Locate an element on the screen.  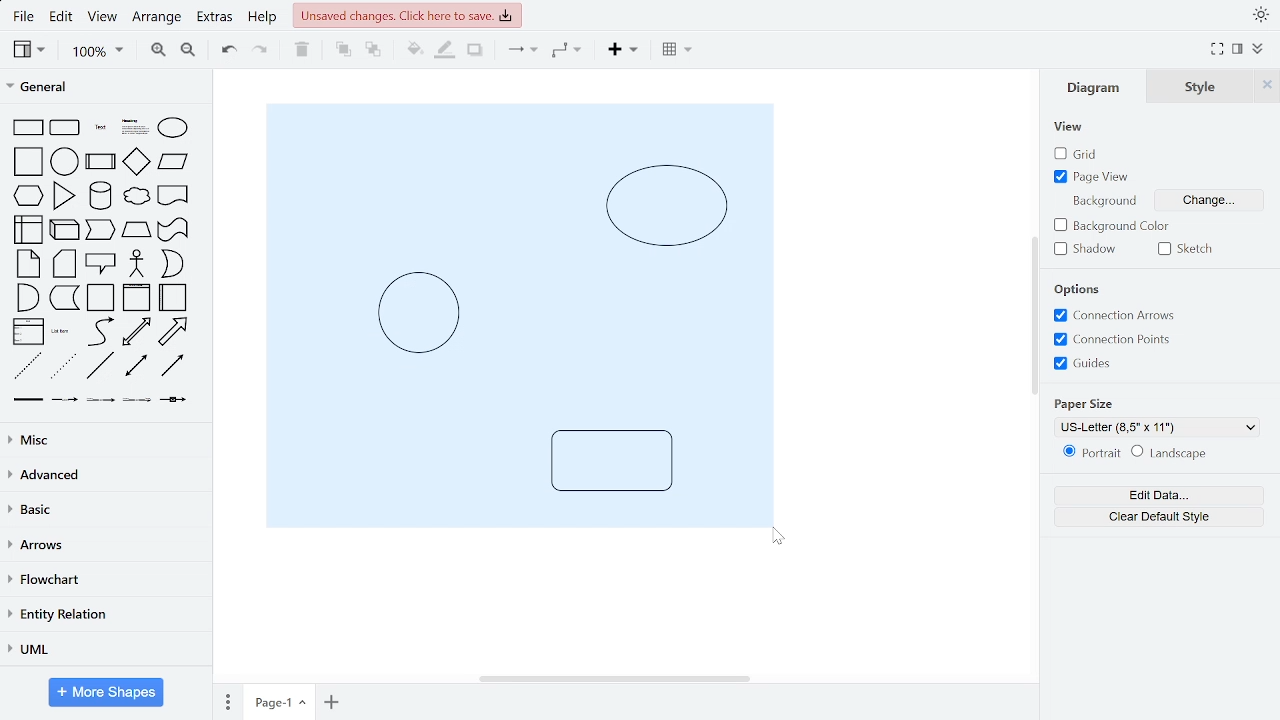
landscape is located at coordinates (1175, 453).